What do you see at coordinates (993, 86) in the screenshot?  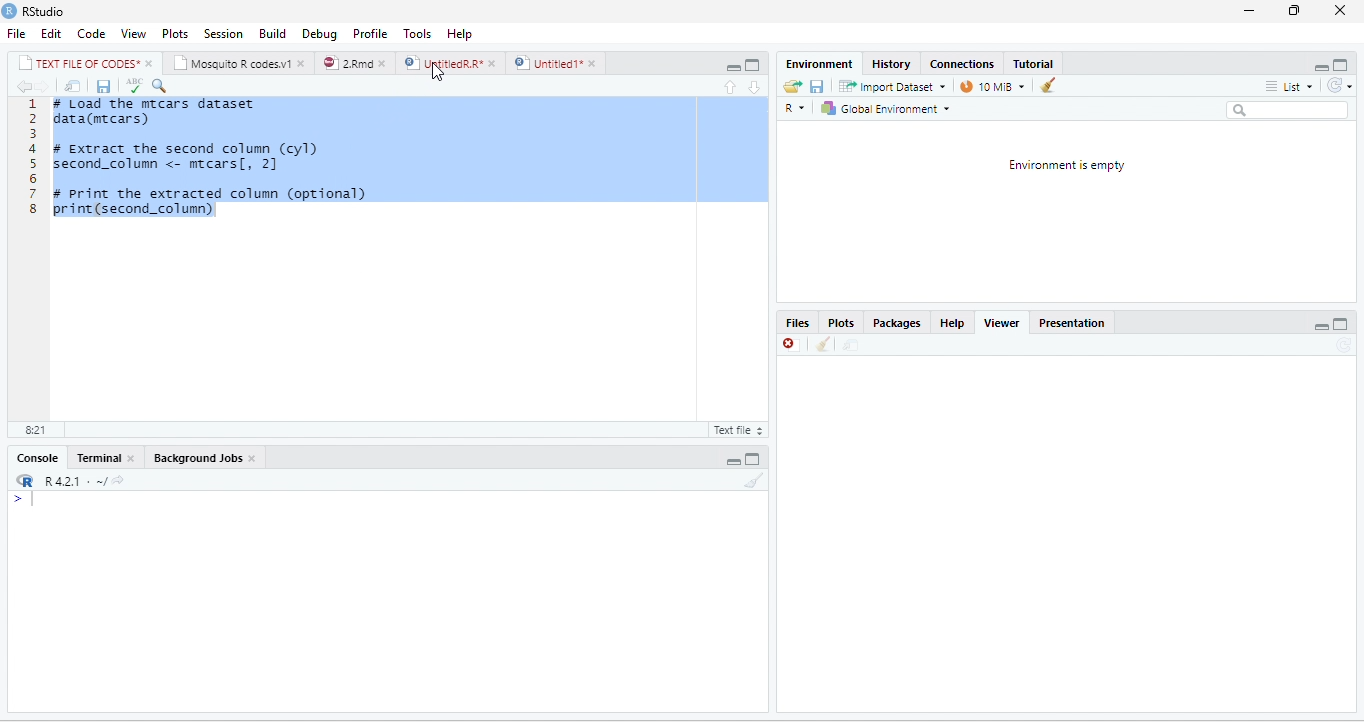 I see `14 MB` at bounding box center [993, 86].